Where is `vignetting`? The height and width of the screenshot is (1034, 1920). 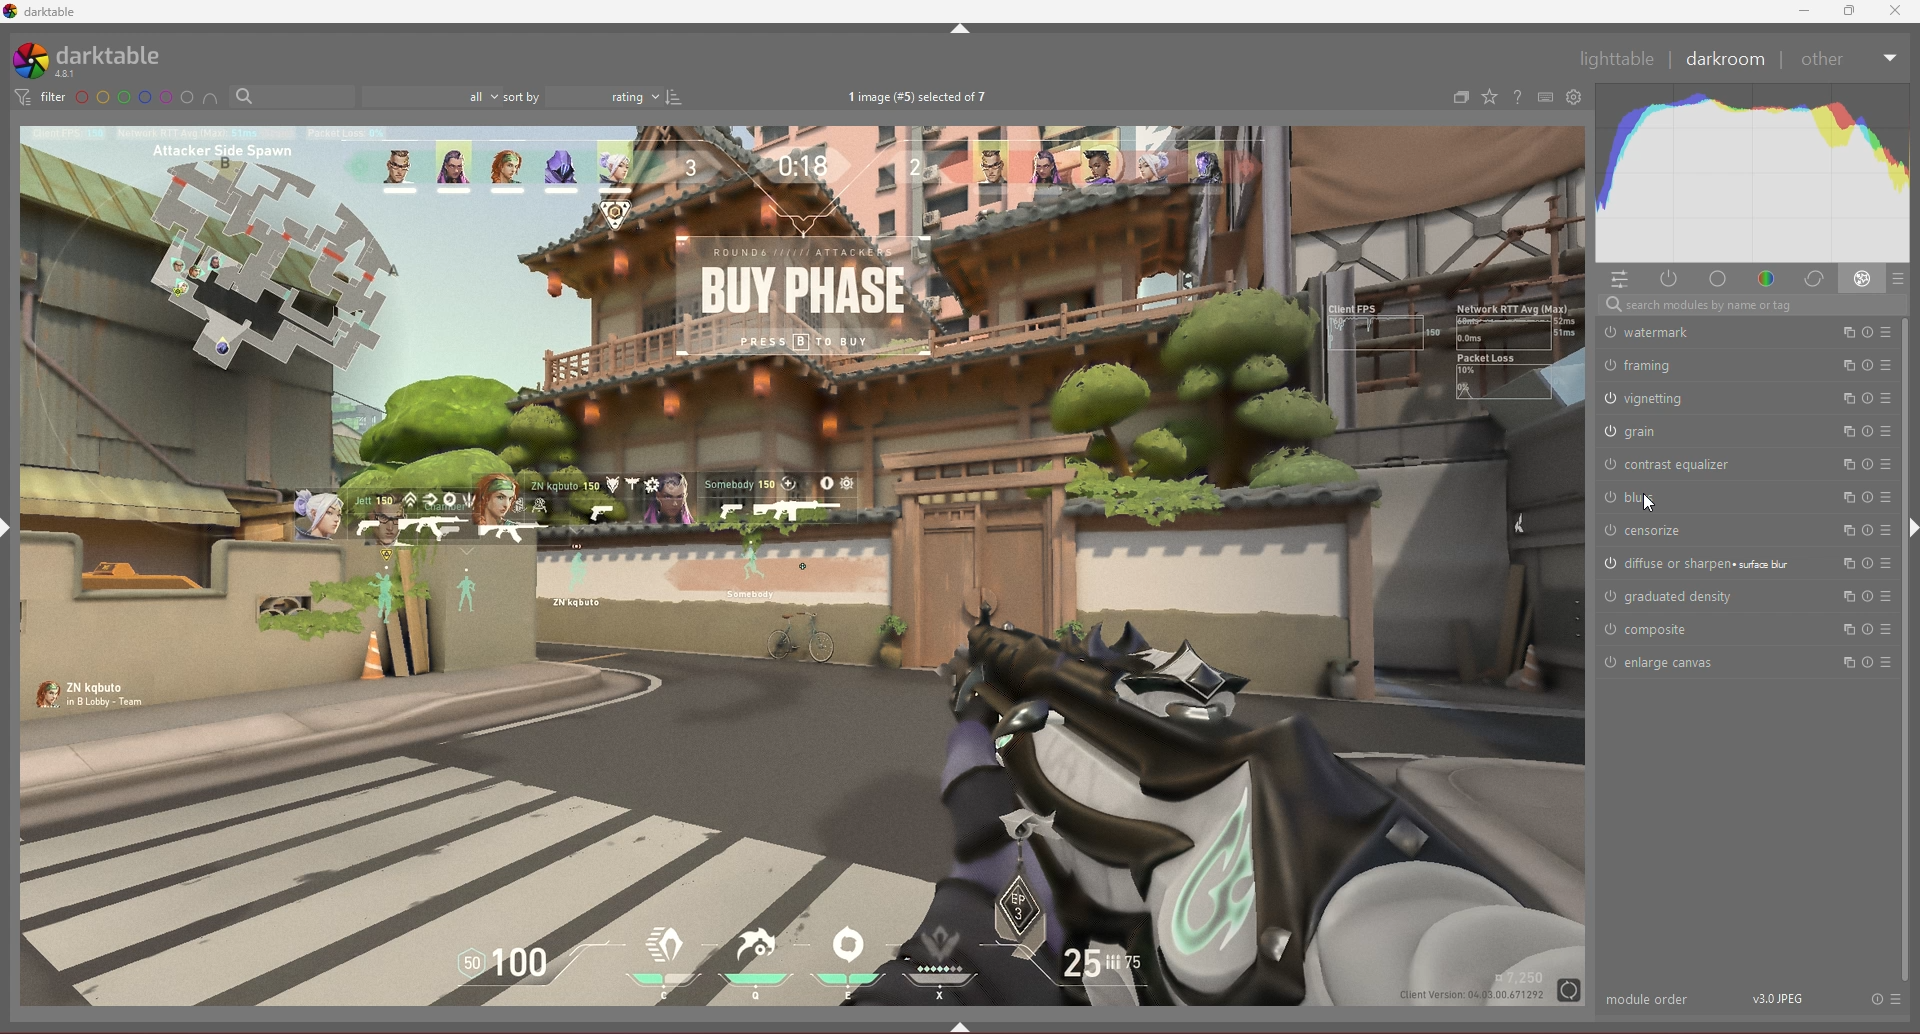 vignetting is located at coordinates (1683, 398).